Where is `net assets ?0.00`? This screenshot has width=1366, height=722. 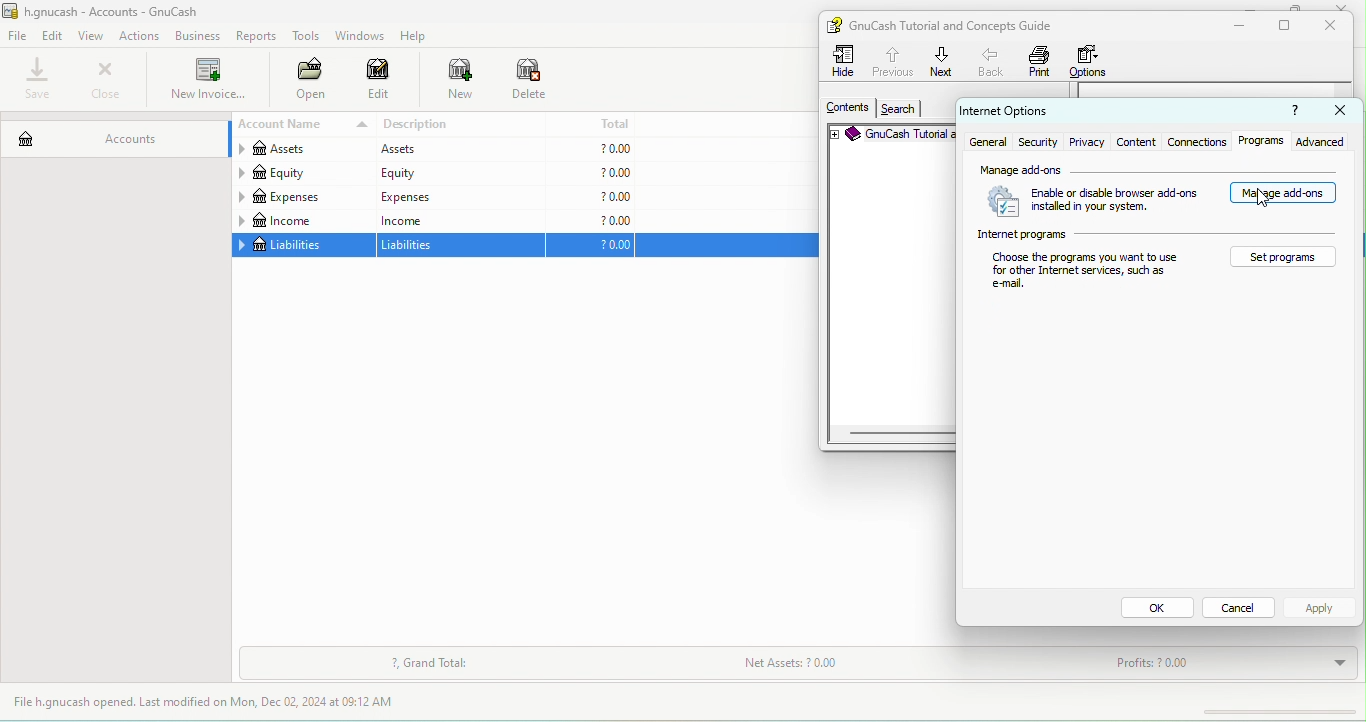
net assets ?0.00 is located at coordinates (853, 666).